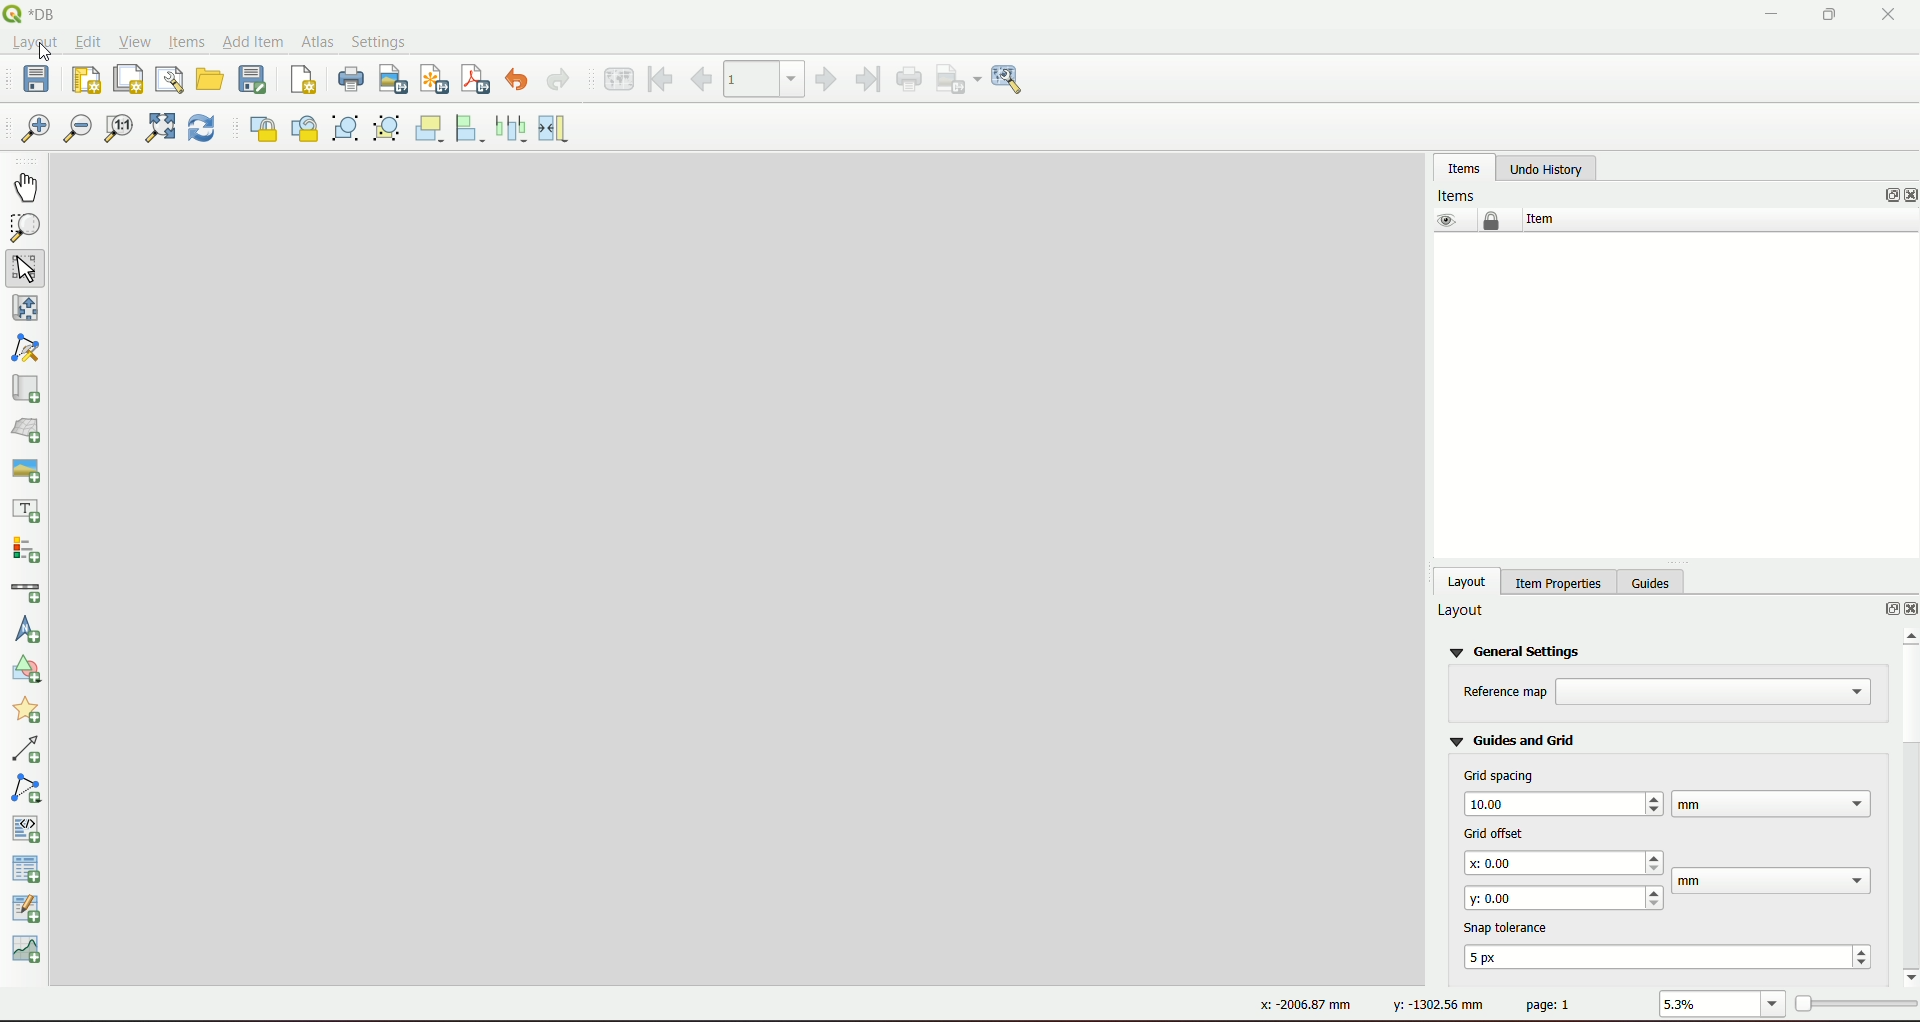  I want to click on export as image, so click(959, 79).